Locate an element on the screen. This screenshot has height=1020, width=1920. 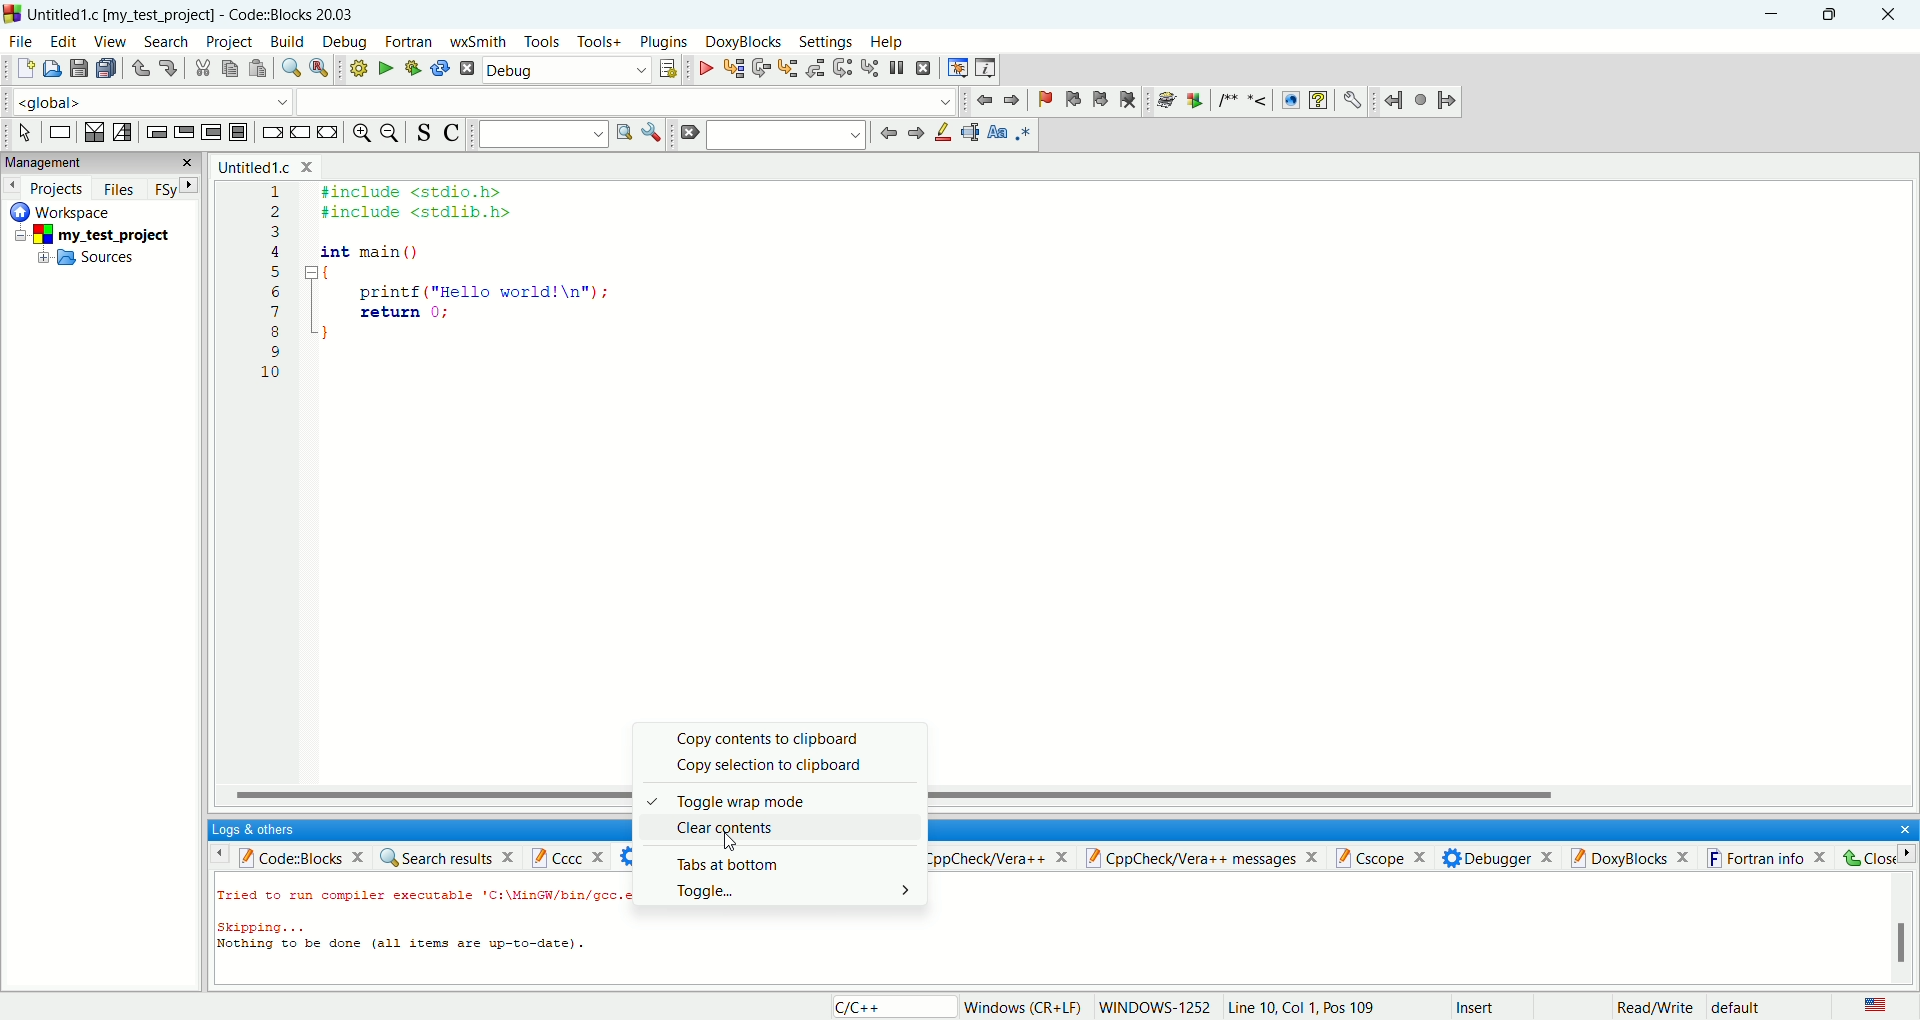
close is located at coordinates (1874, 858).